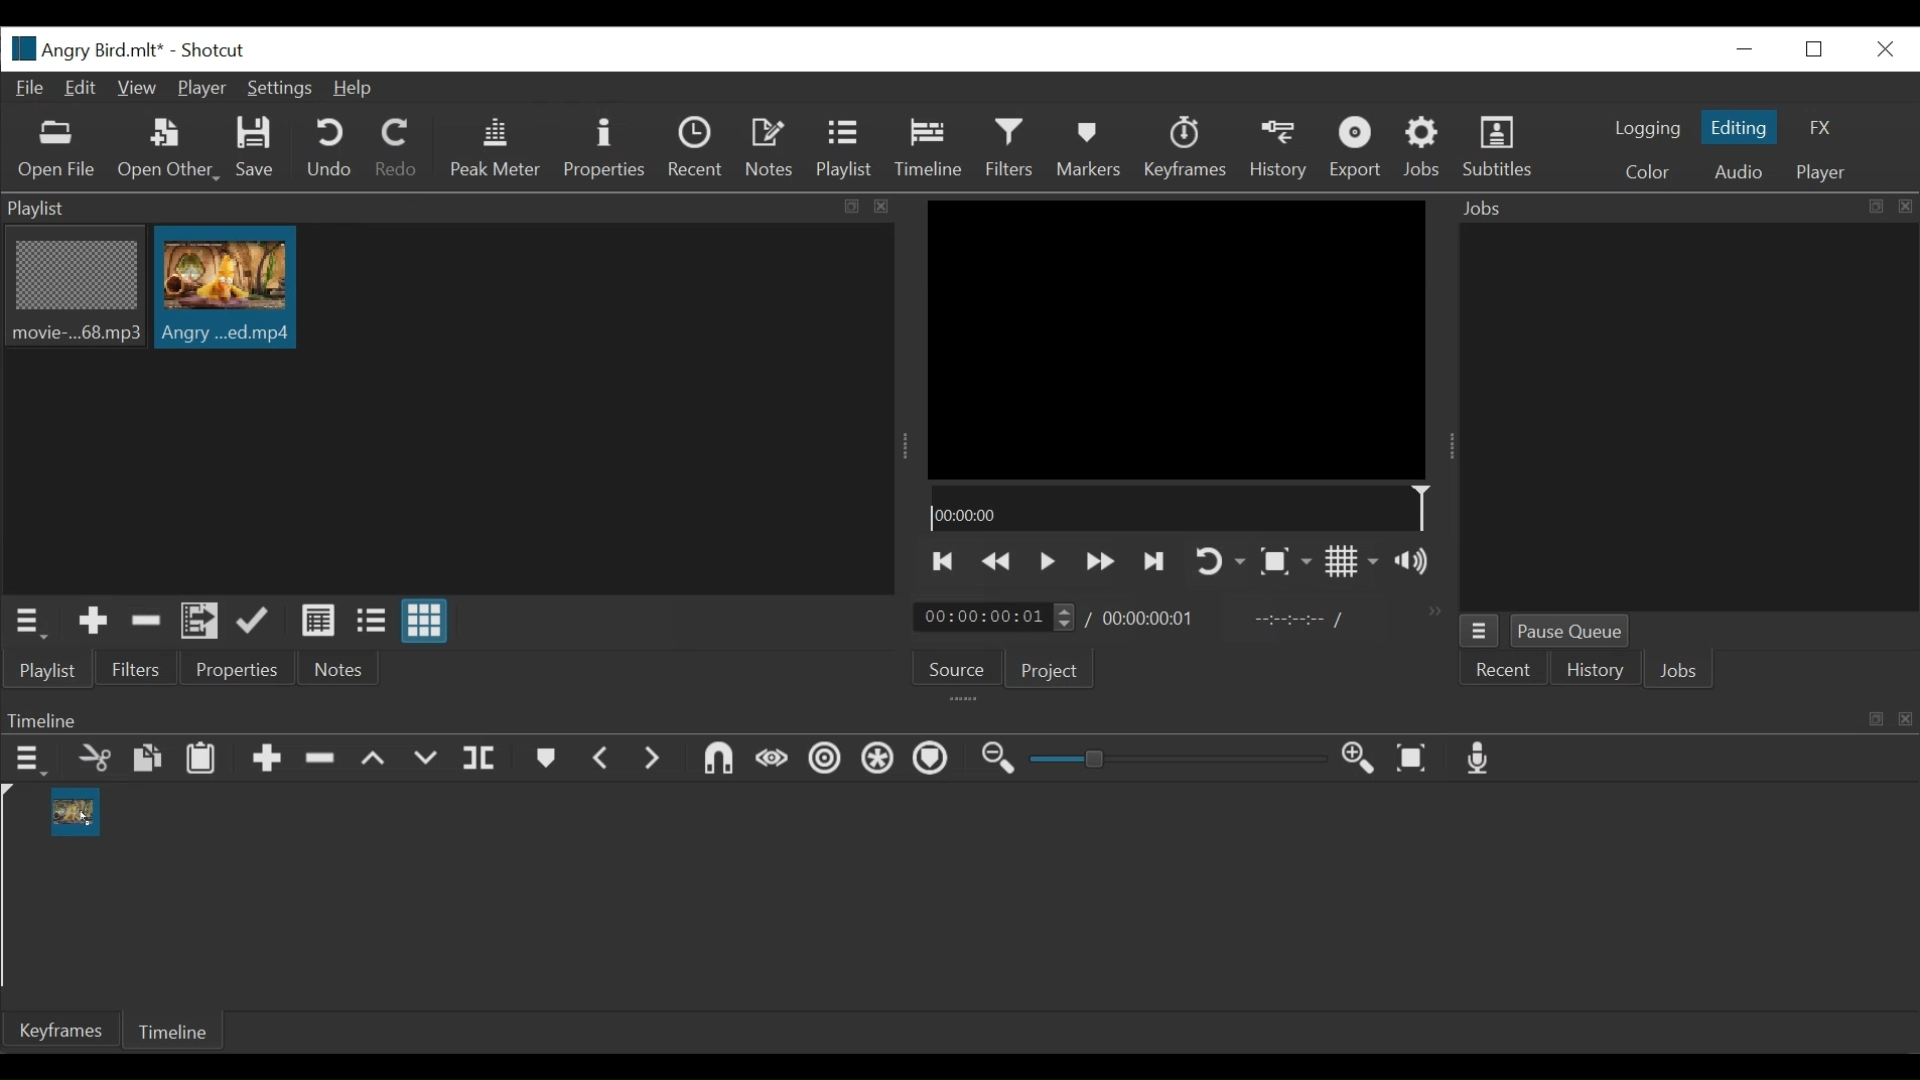  Describe the element at coordinates (547, 759) in the screenshot. I see `Markers` at that location.